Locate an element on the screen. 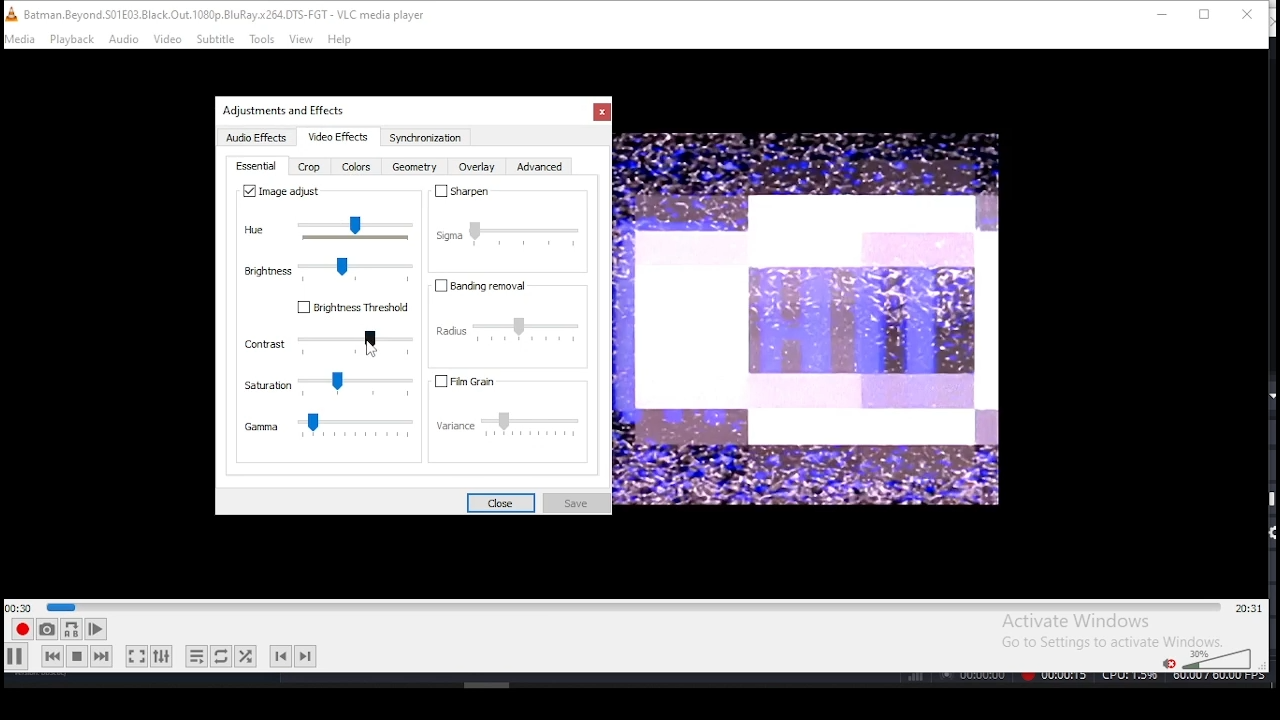 The height and width of the screenshot is (720, 1280). close is located at coordinates (499, 501).